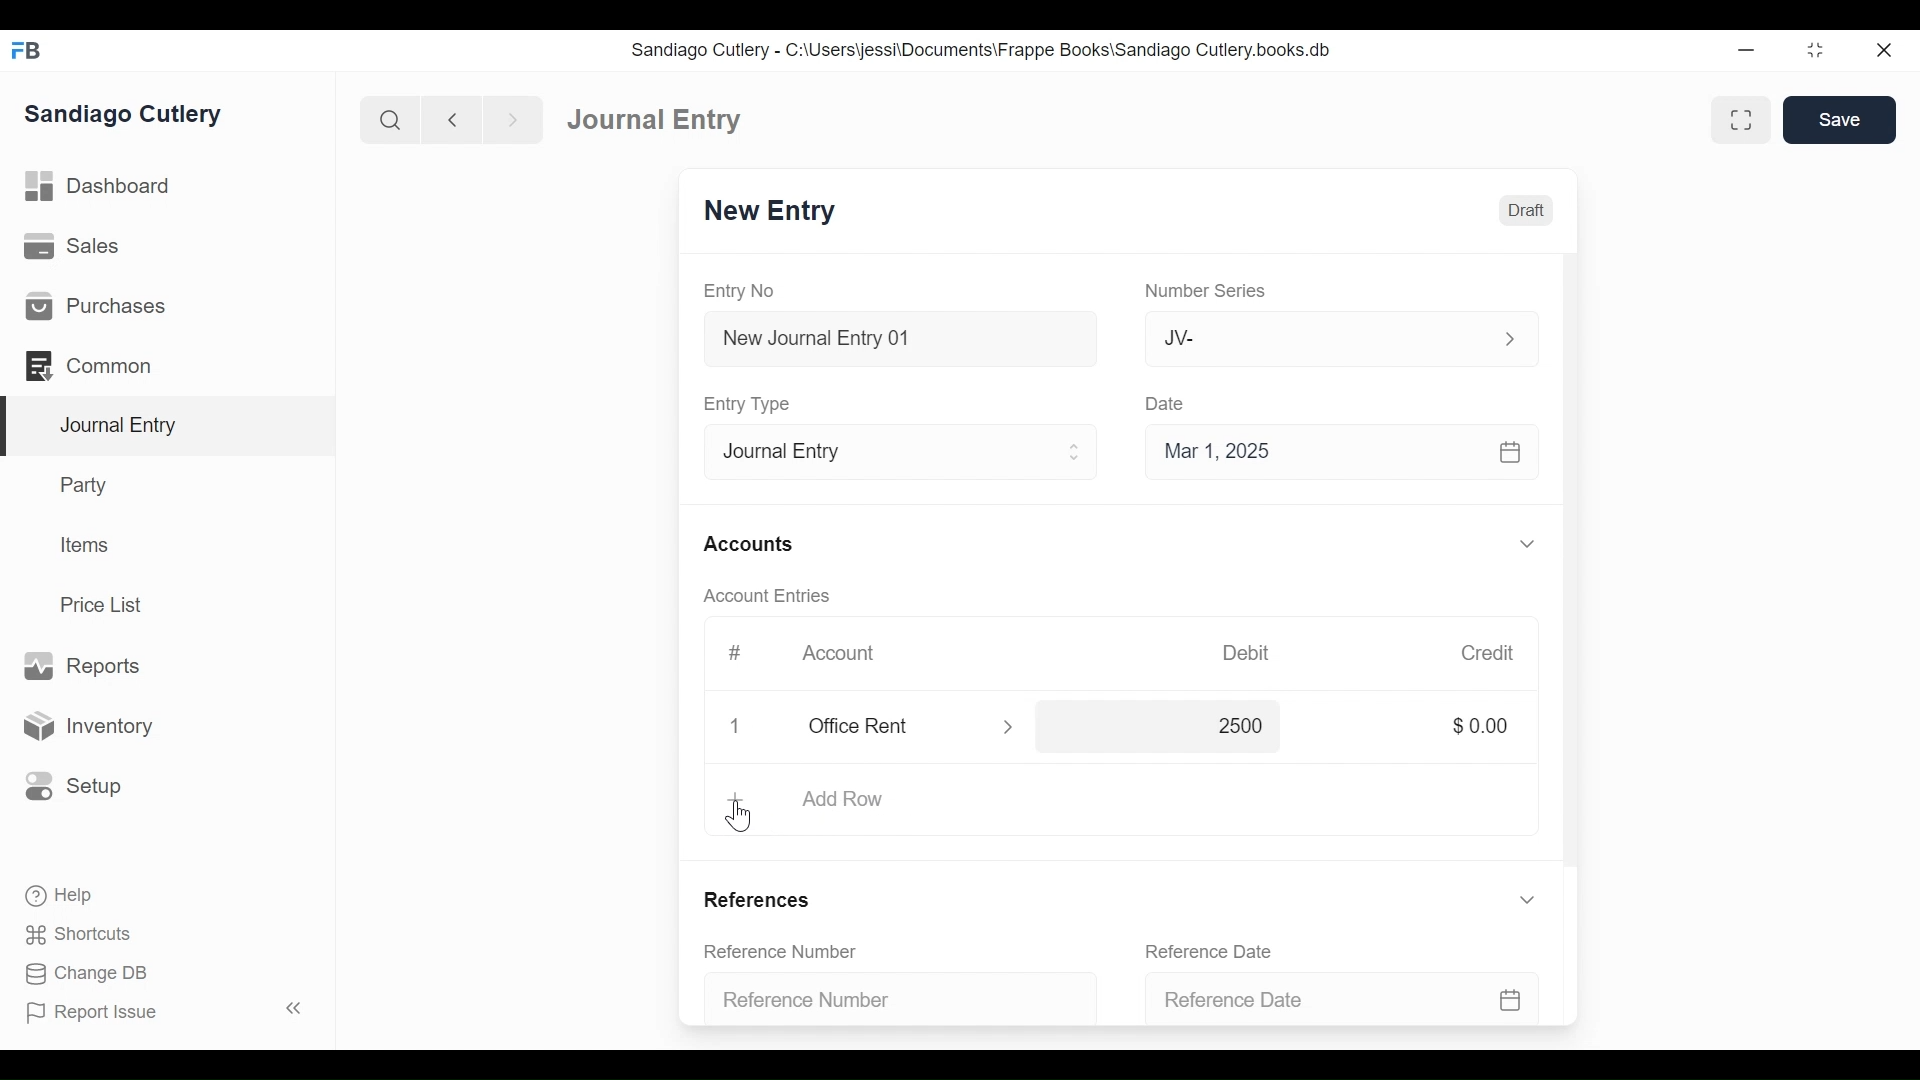  Describe the element at coordinates (50, 897) in the screenshot. I see `Help` at that location.